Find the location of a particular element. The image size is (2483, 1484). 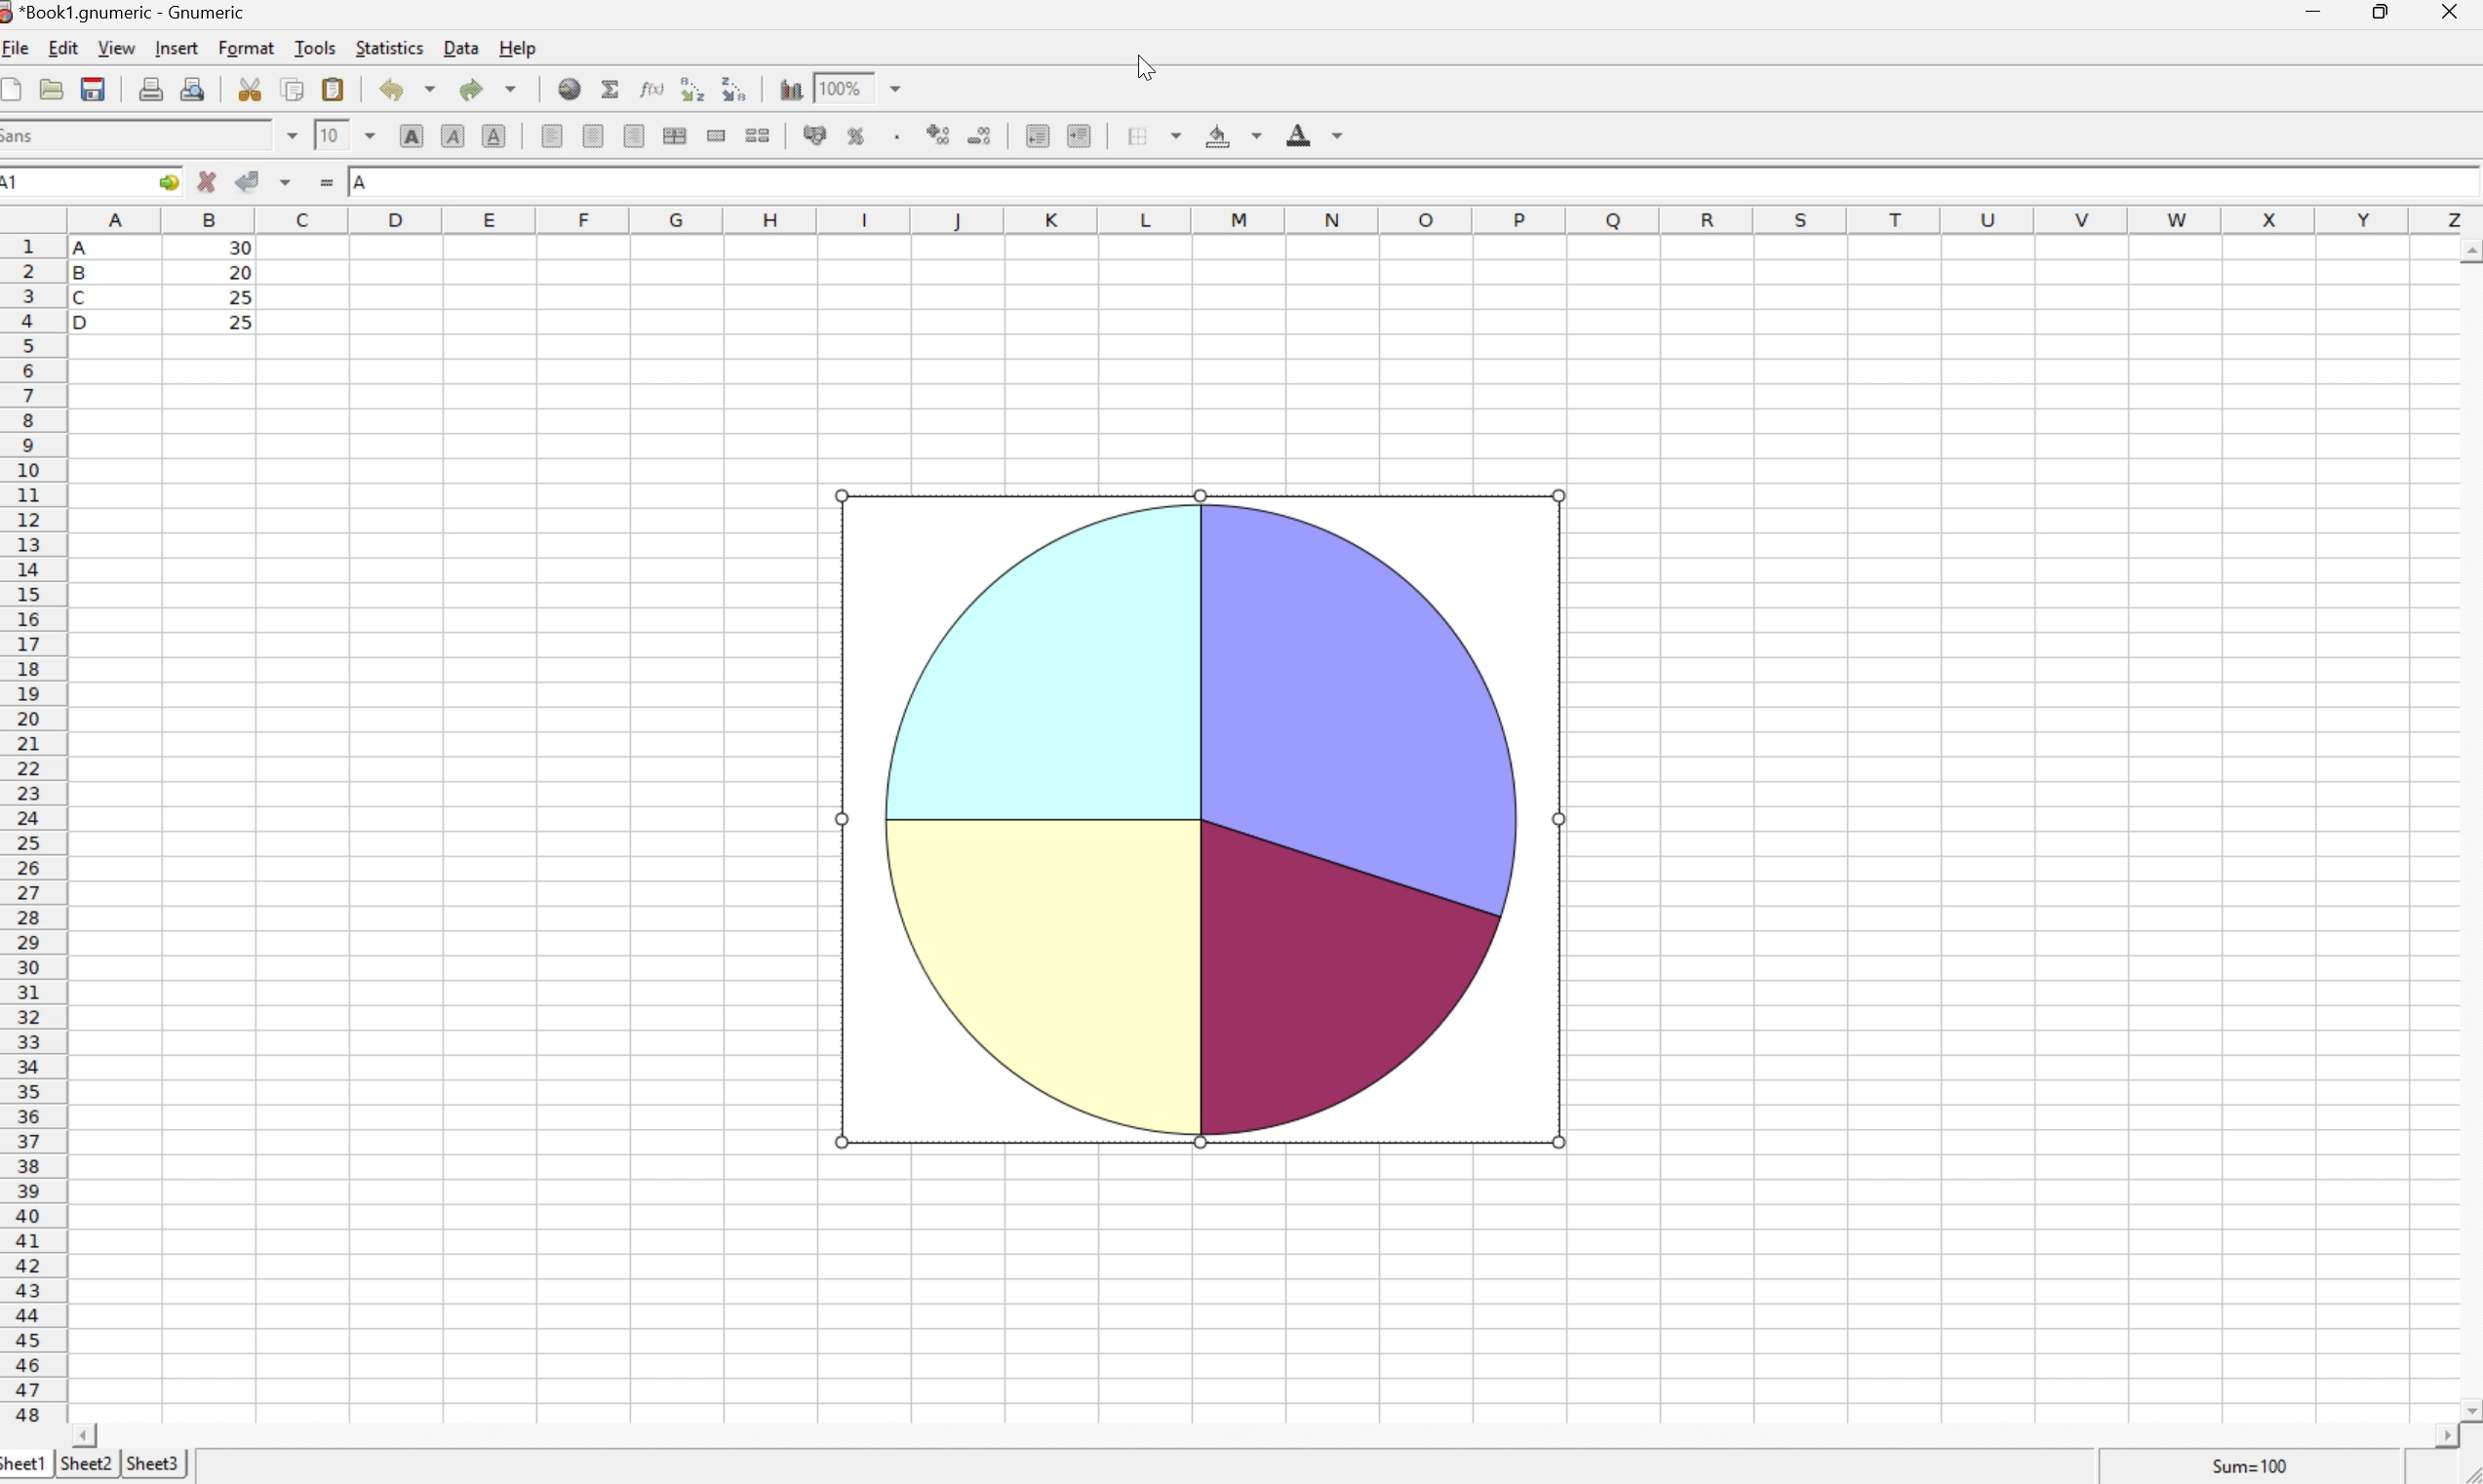

Sum = 0 is located at coordinates (2246, 1466).